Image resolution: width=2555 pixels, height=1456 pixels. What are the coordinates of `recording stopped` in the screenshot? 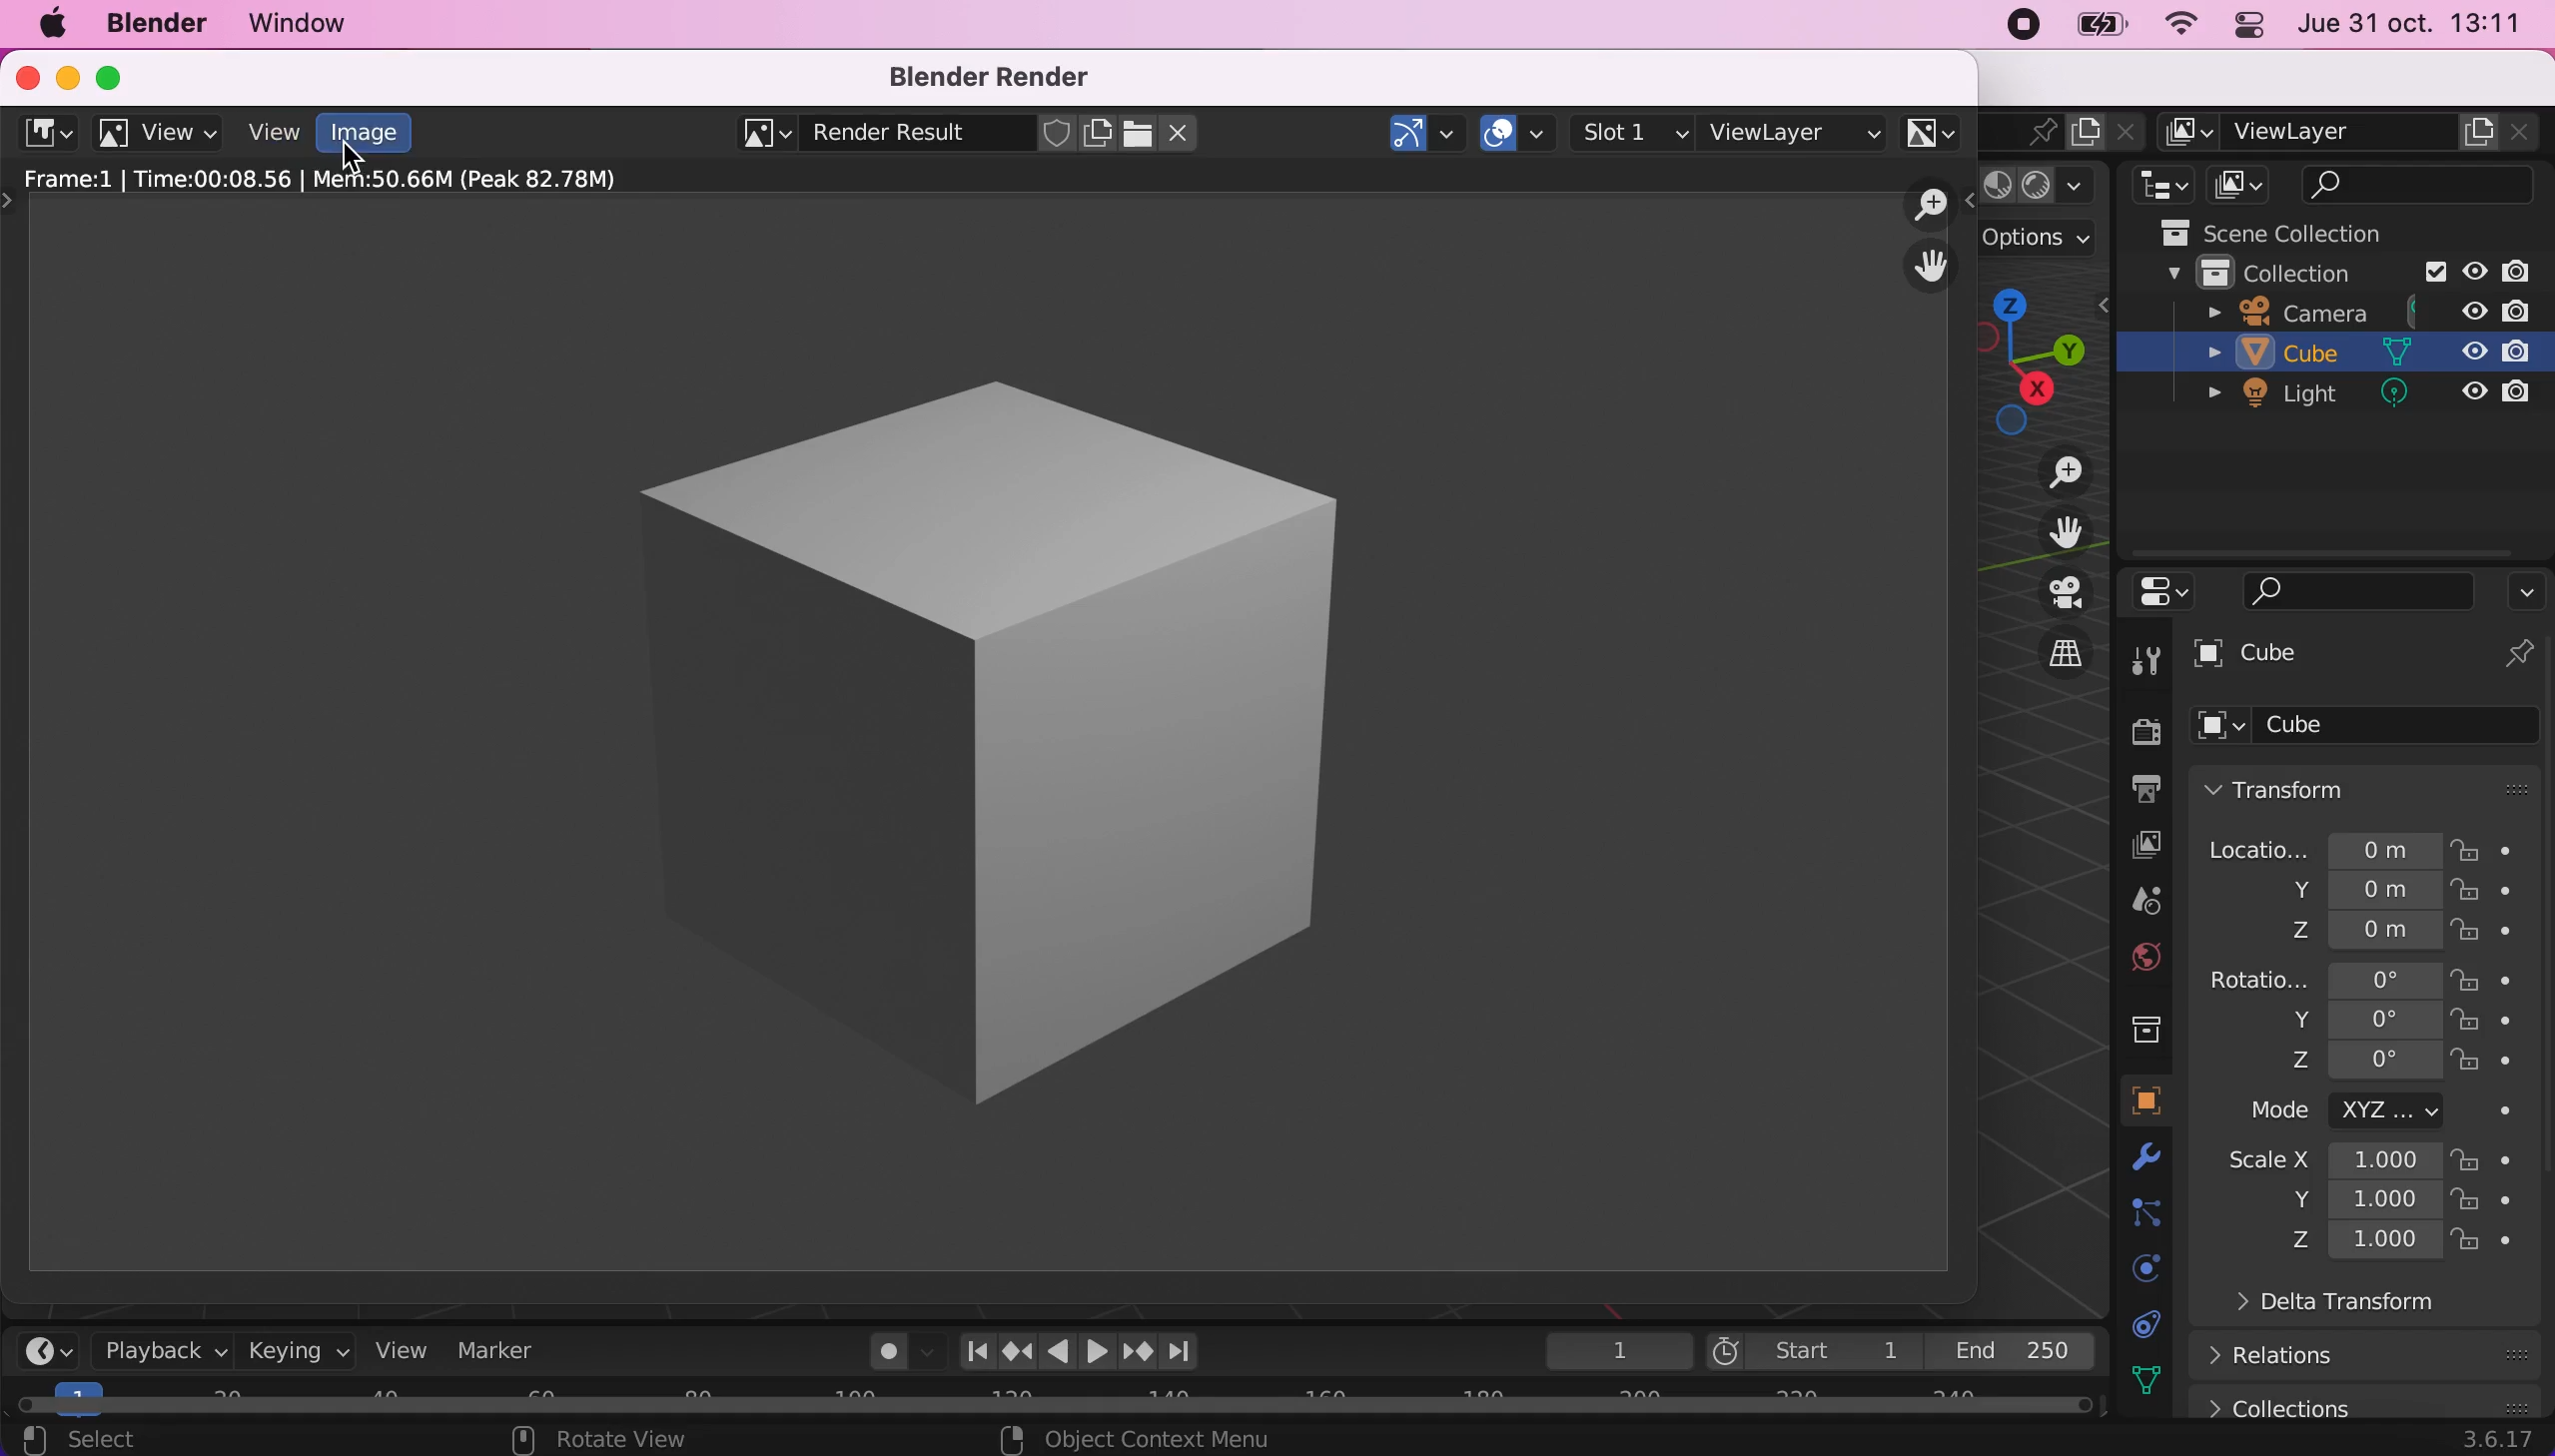 It's located at (2018, 27).